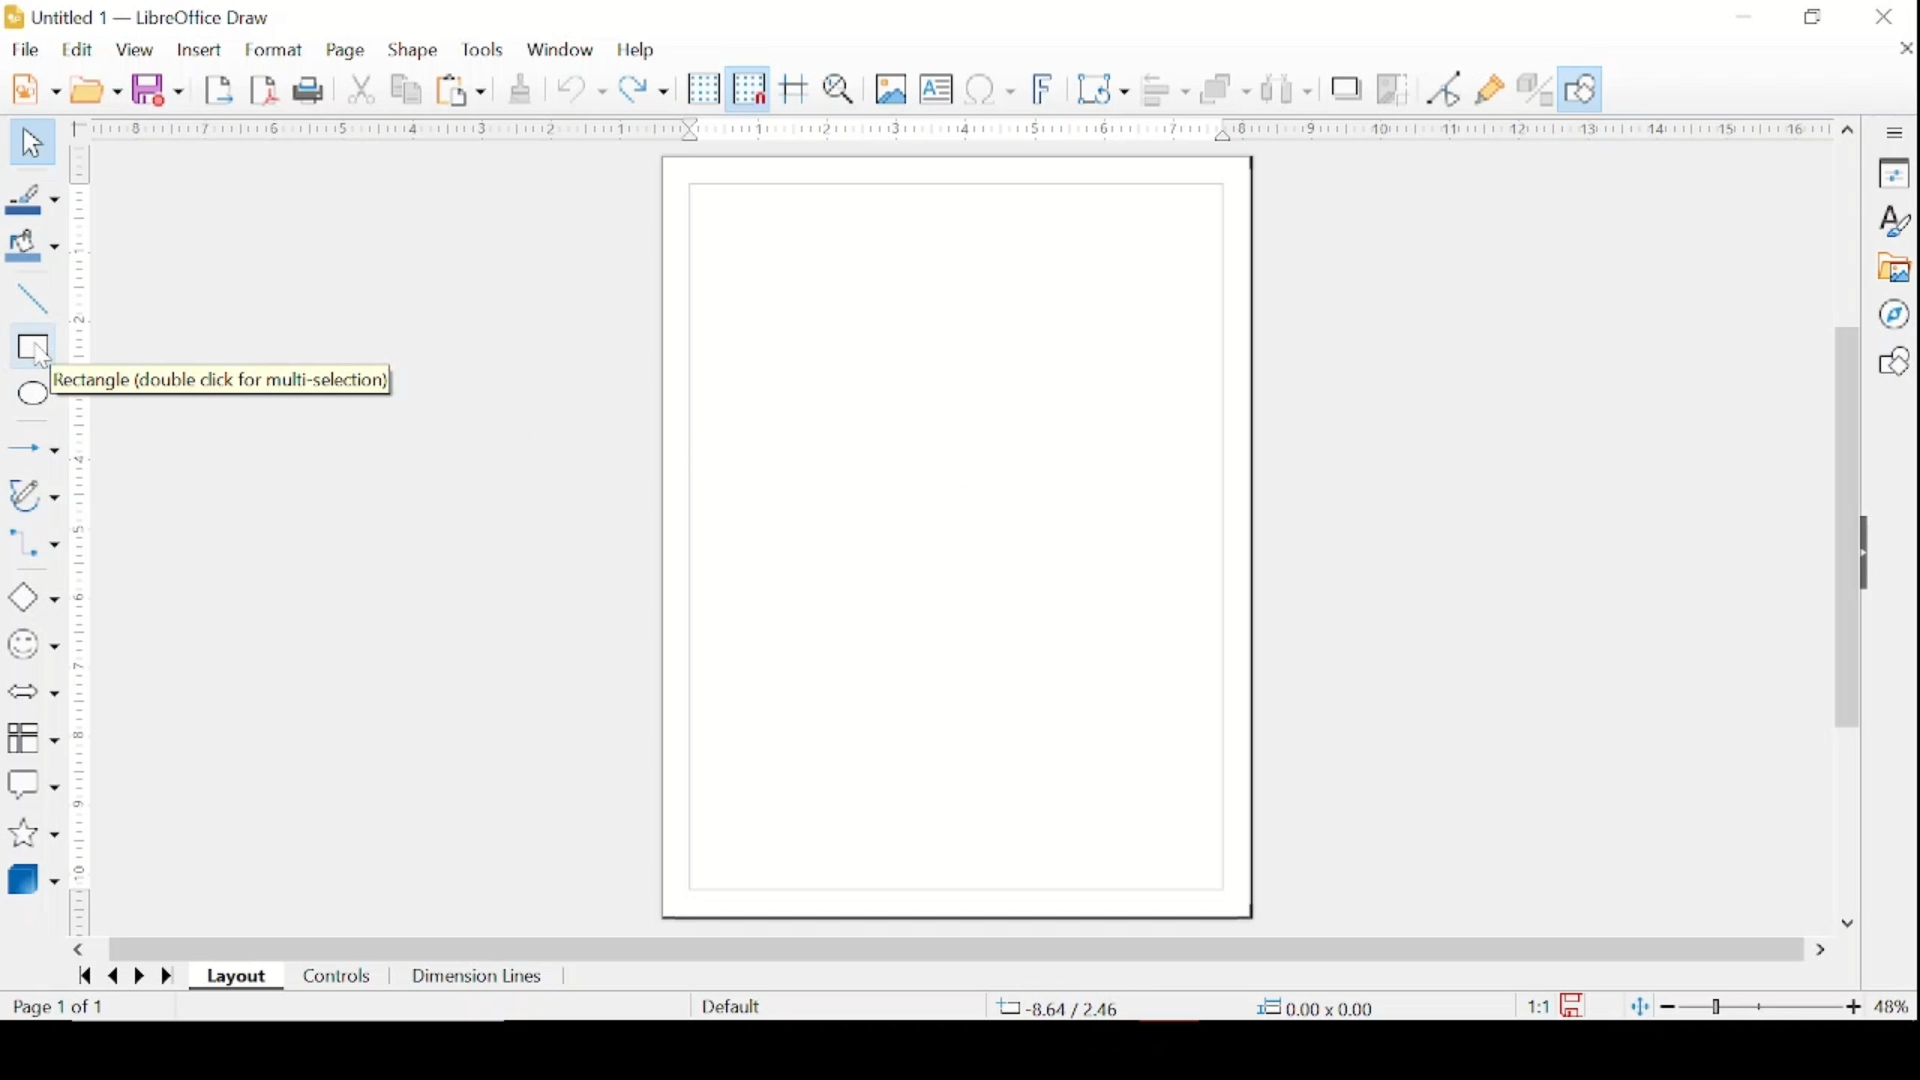 The image size is (1920, 1080). Describe the element at coordinates (582, 90) in the screenshot. I see `undo` at that location.